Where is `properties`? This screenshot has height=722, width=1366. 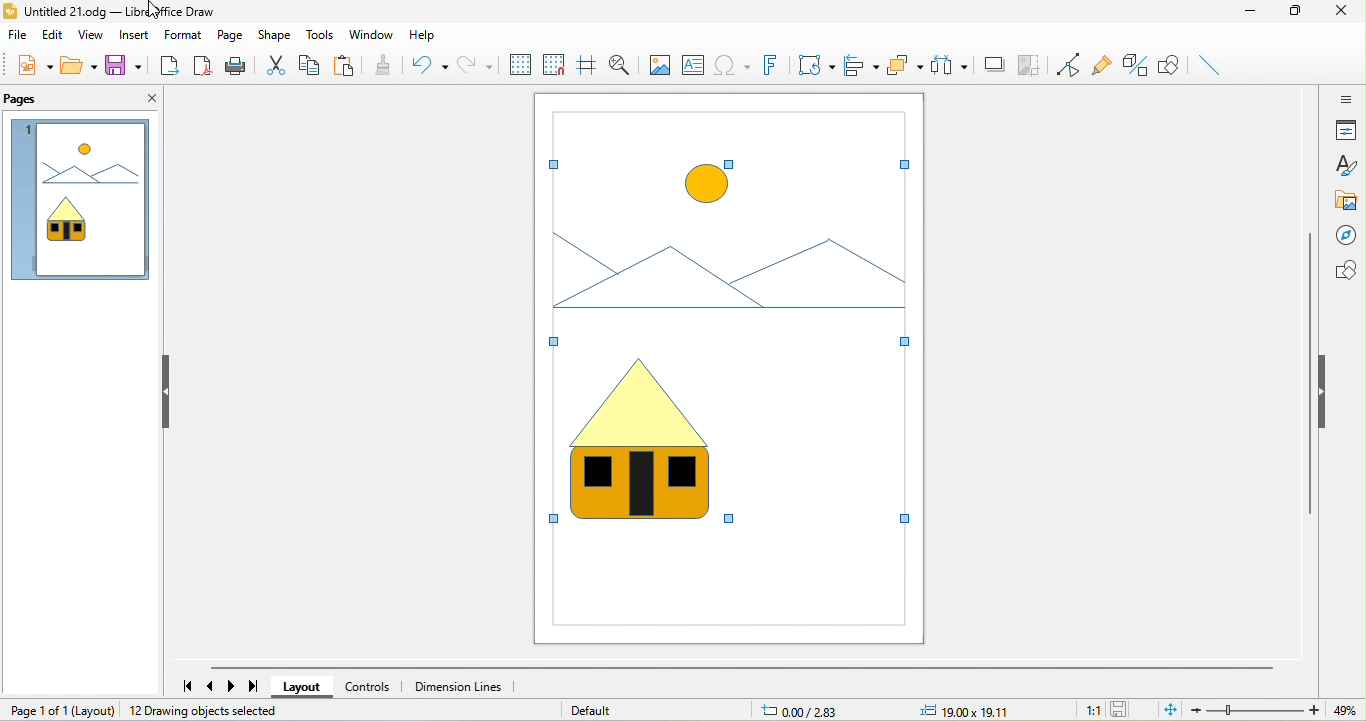
properties is located at coordinates (1345, 130).